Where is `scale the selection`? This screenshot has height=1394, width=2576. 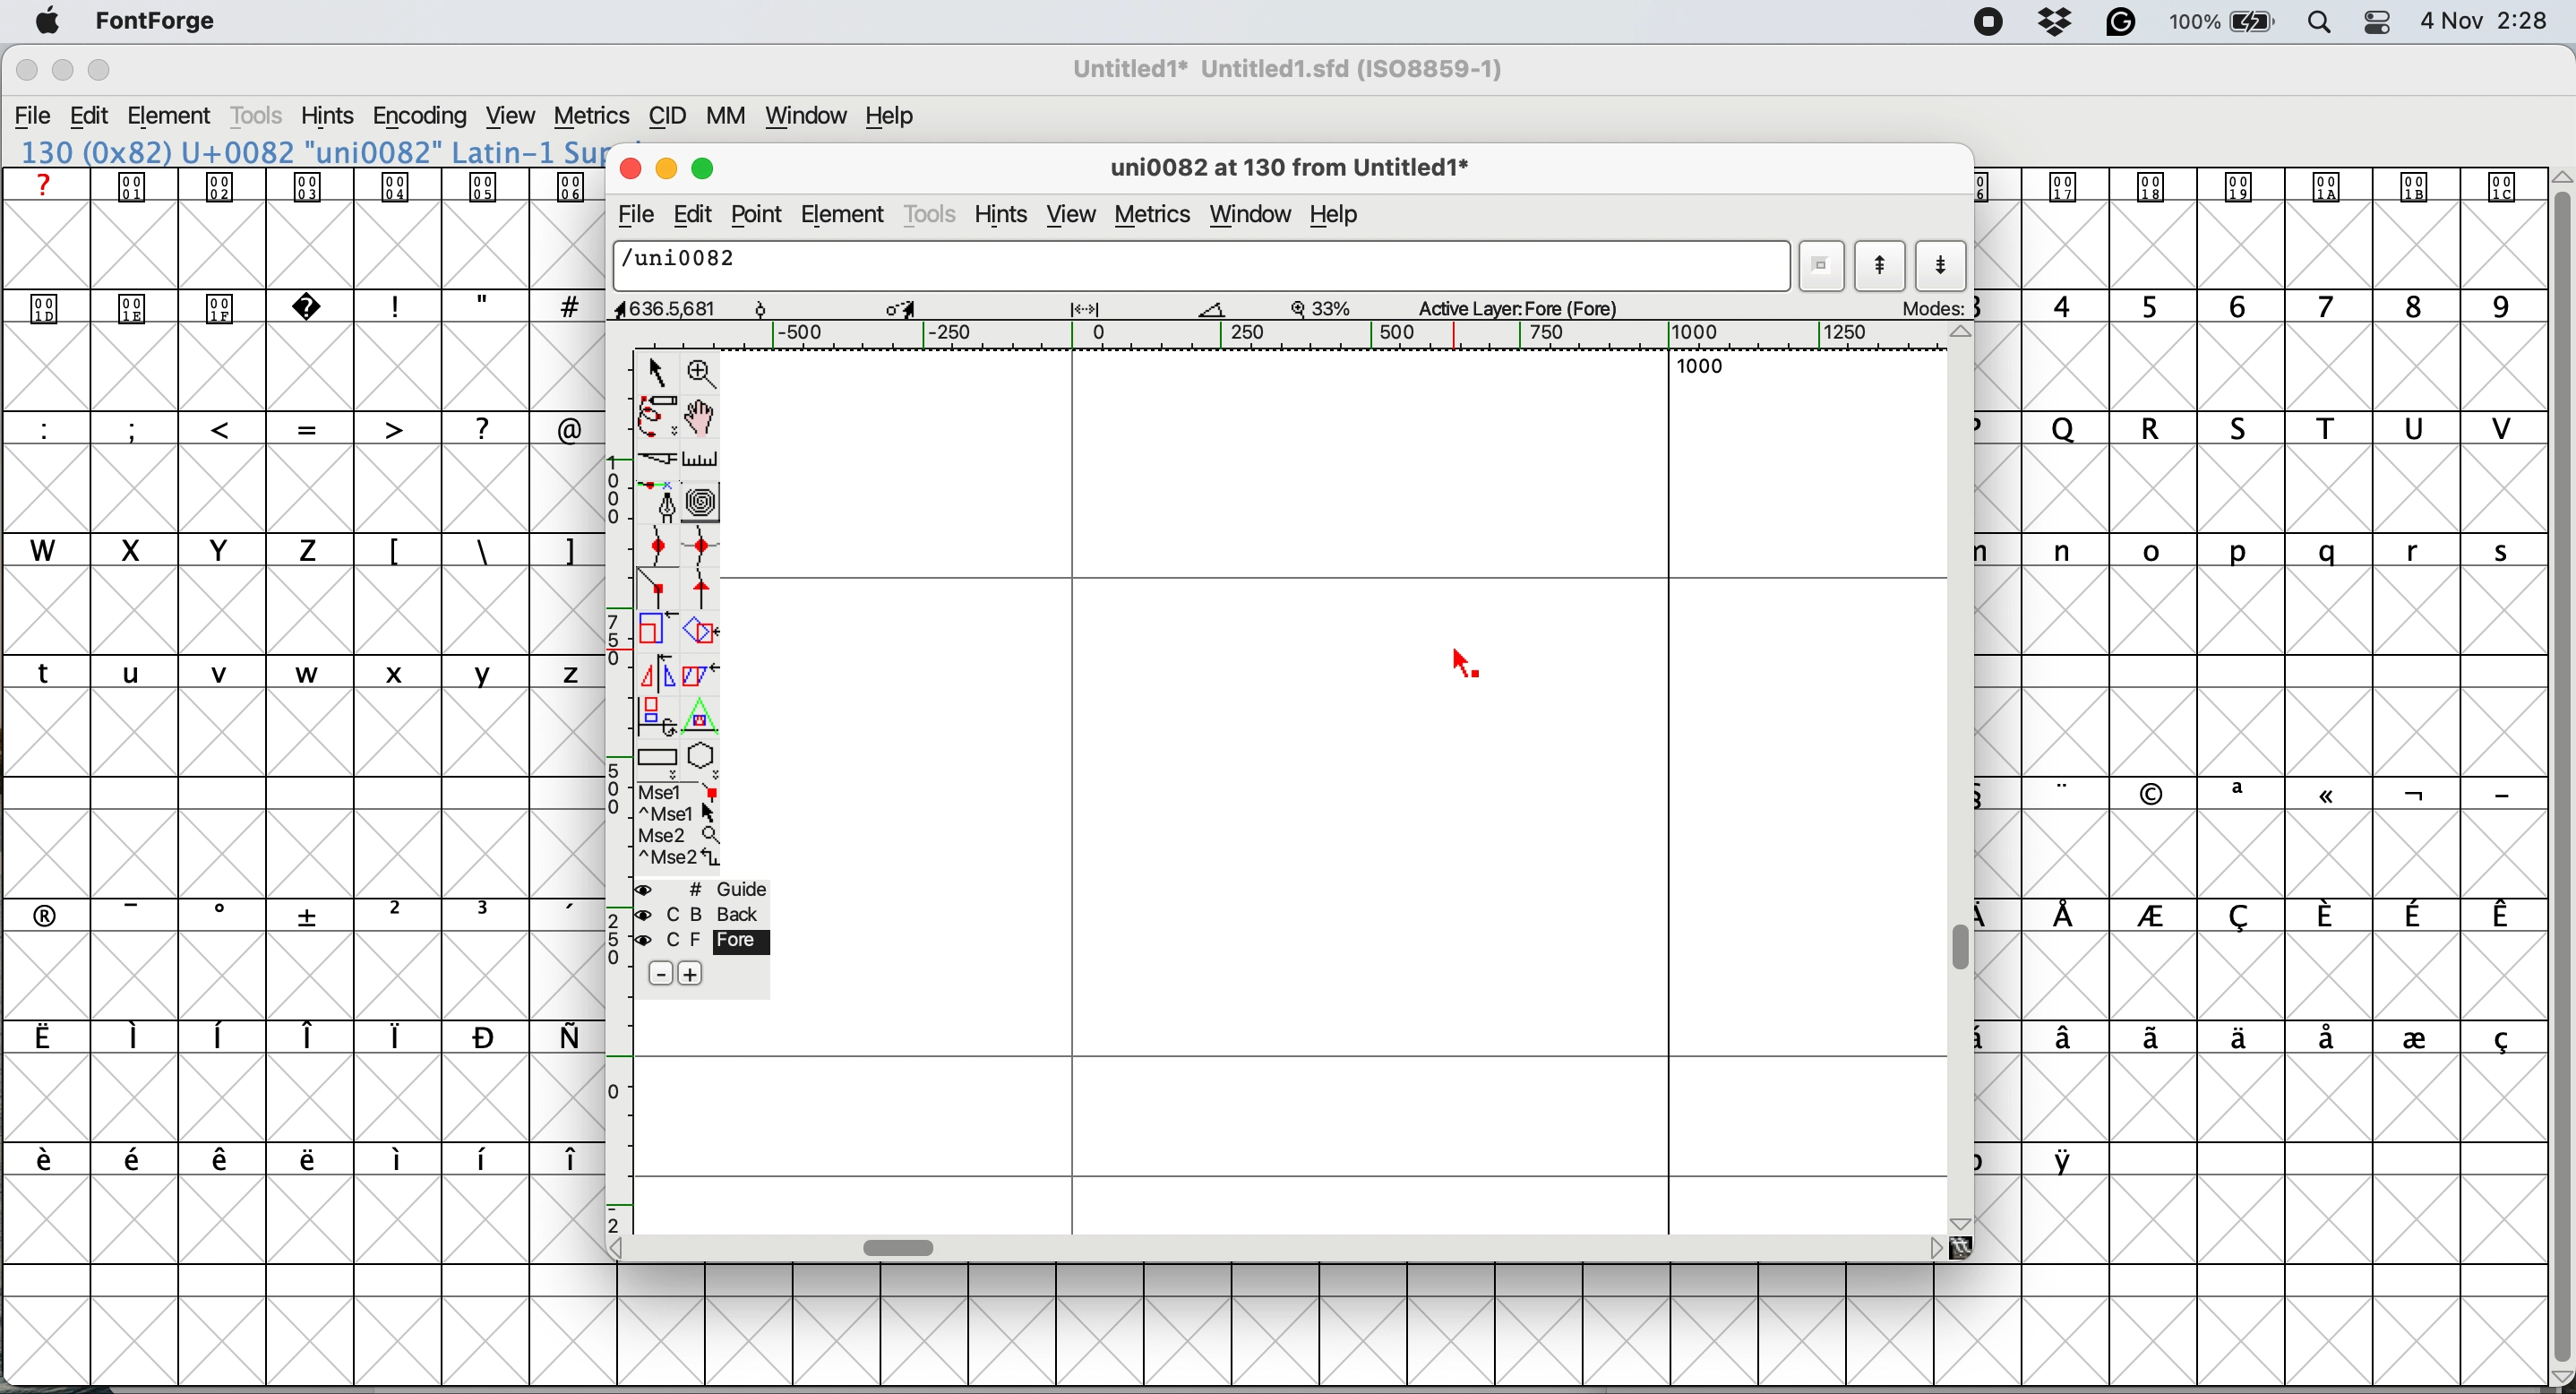
scale the selection is located at coordinates (658, 633).